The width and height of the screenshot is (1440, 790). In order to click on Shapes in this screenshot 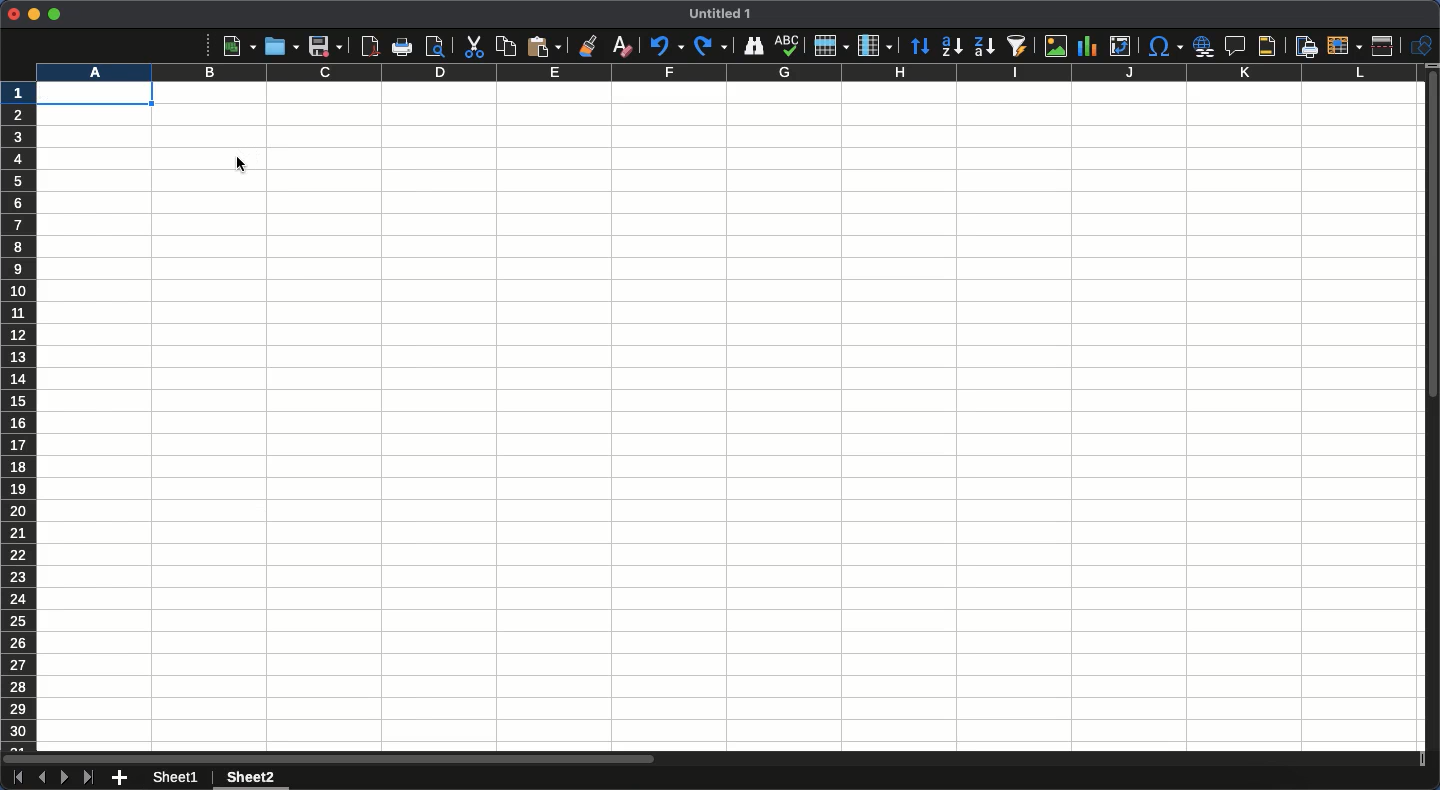, I will do `click(1422, 46)`.